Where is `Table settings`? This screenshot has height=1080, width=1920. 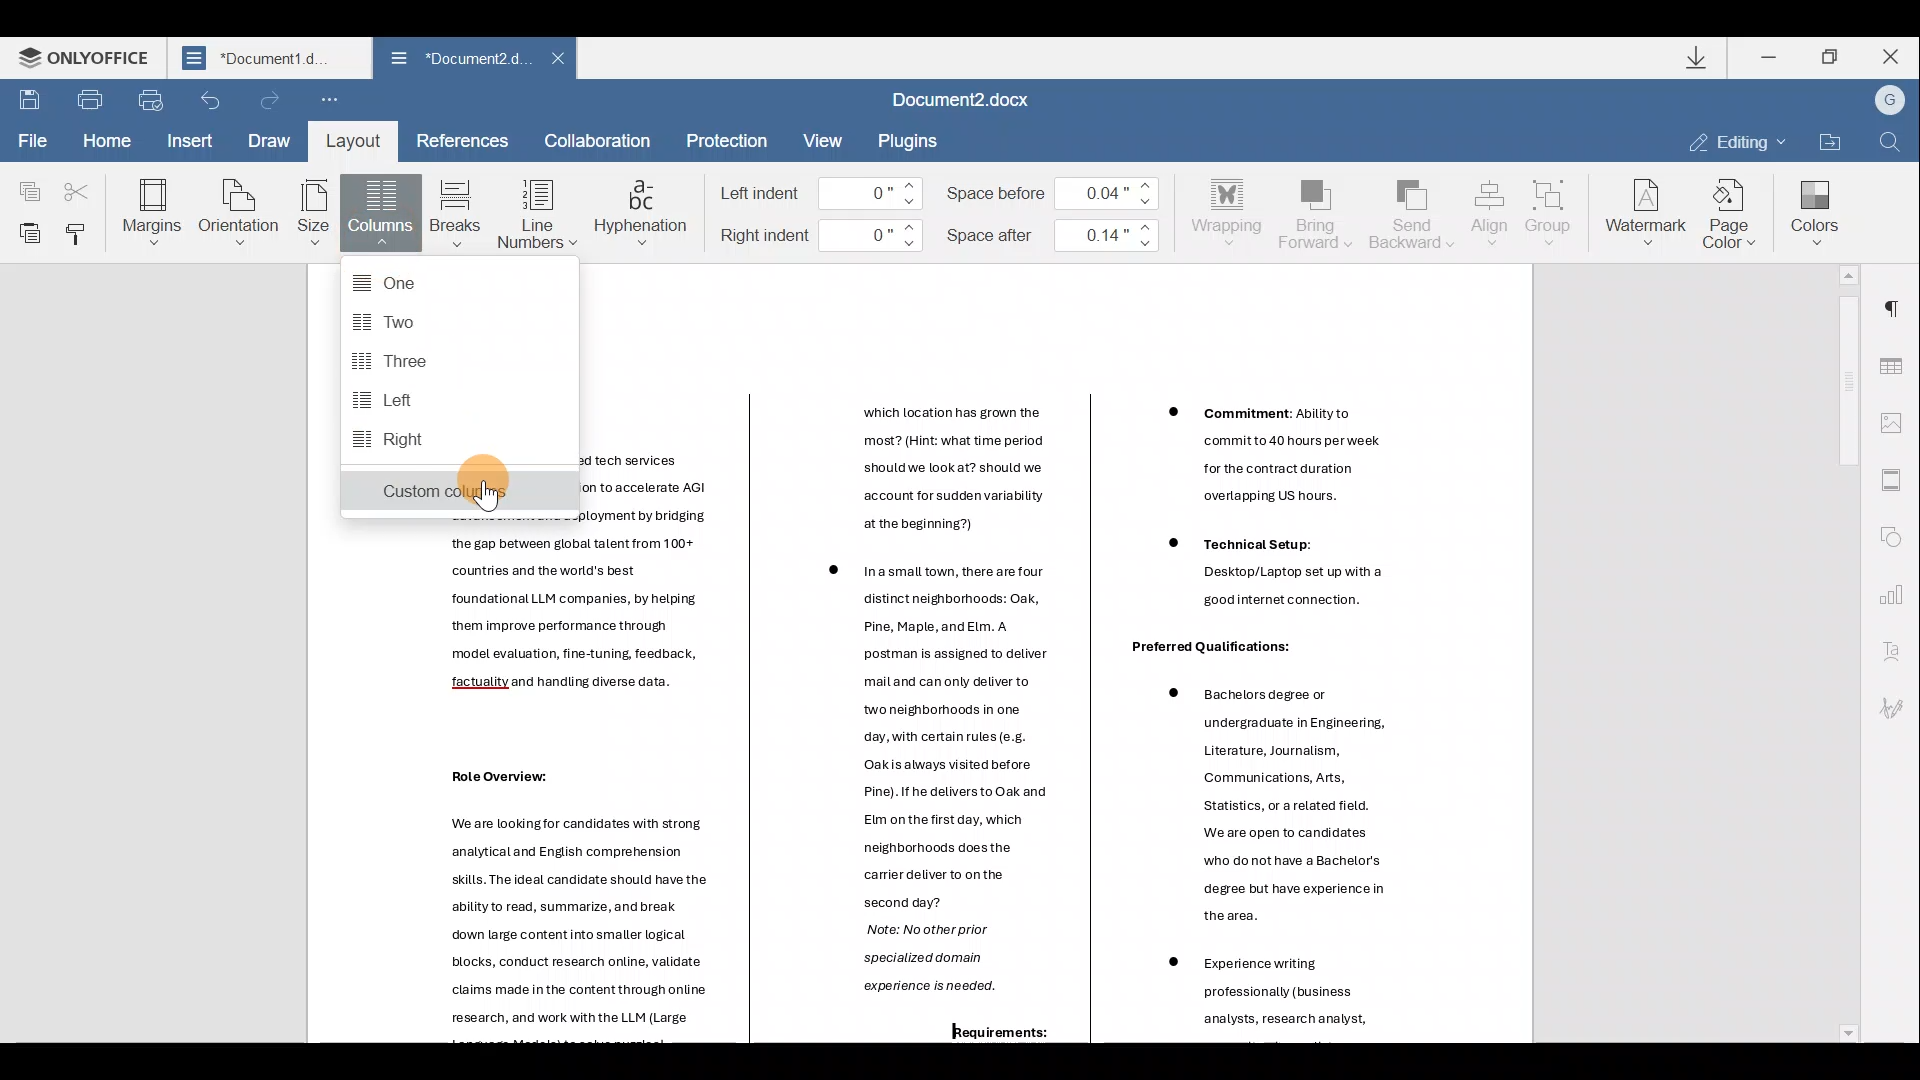
Table settings is located at coordinates (1898, 359).